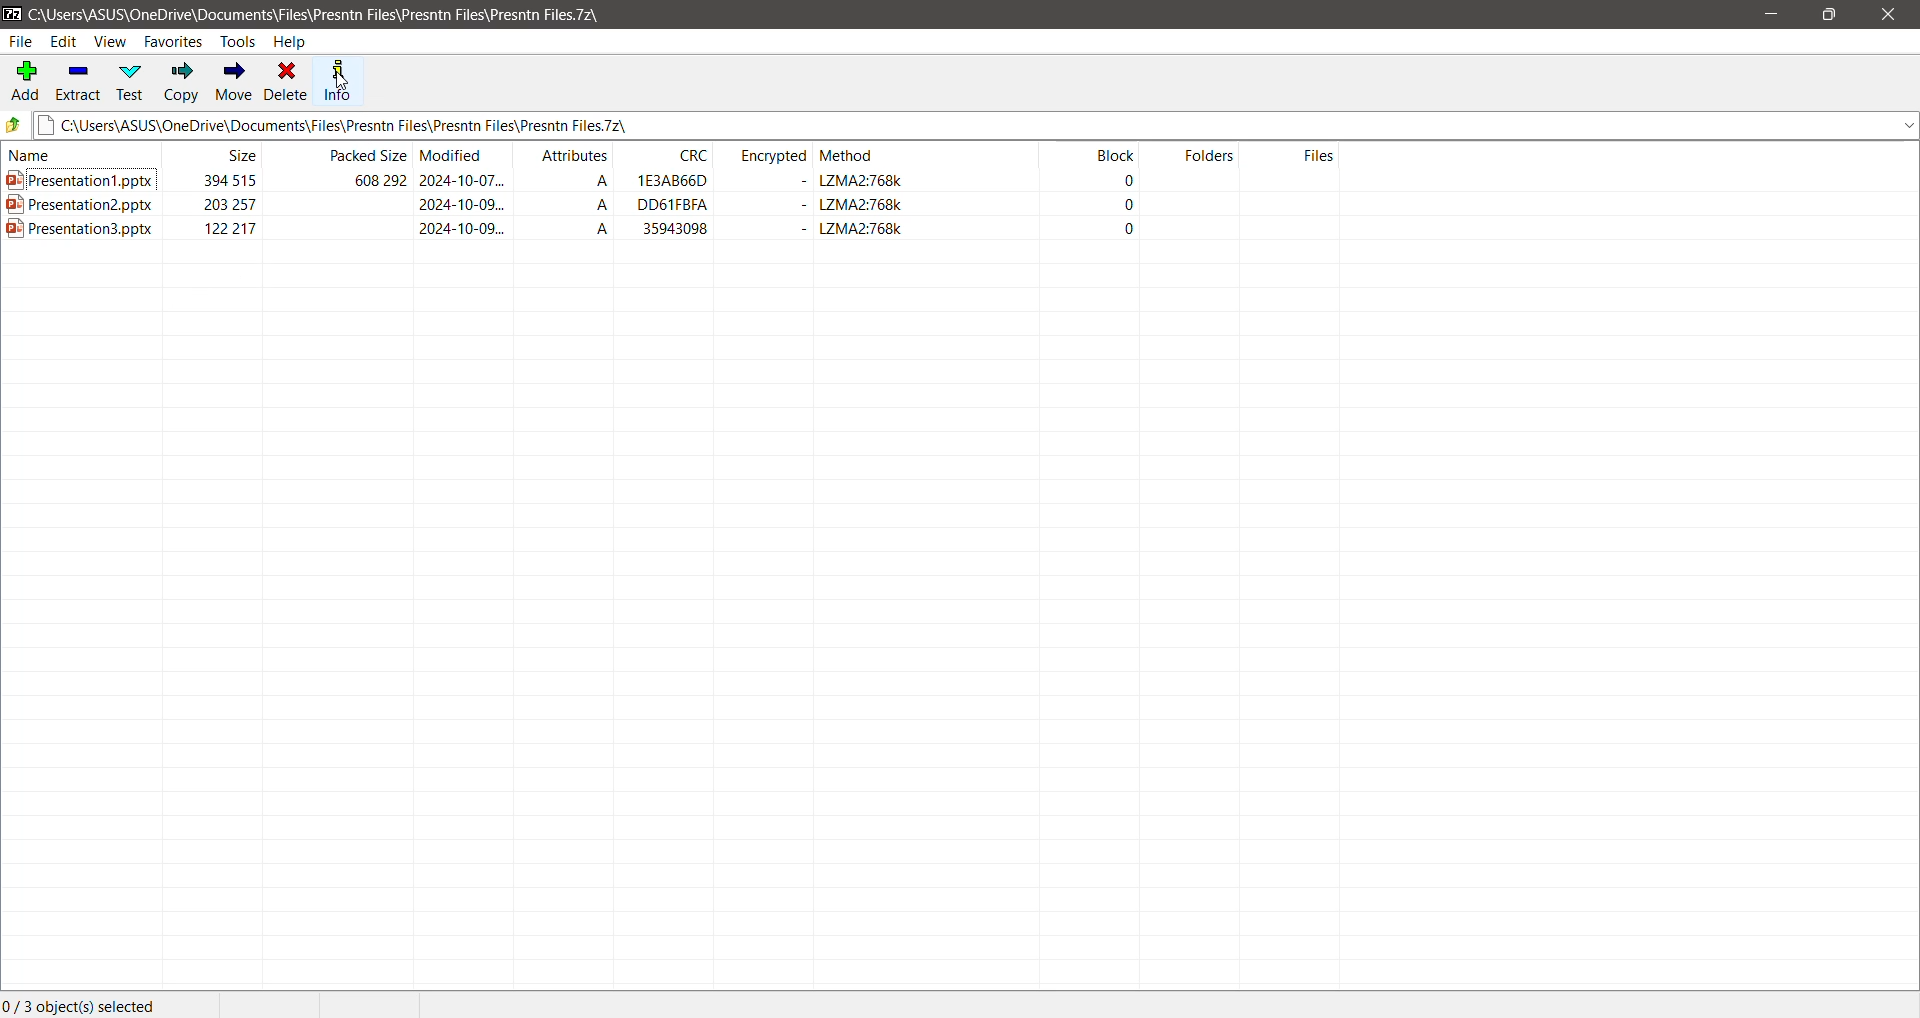 The image size is (1920, 1018). What do you see at coordinates (685, 155) in the screenshot?
I see `CRC` at bounding box center [685, 155].